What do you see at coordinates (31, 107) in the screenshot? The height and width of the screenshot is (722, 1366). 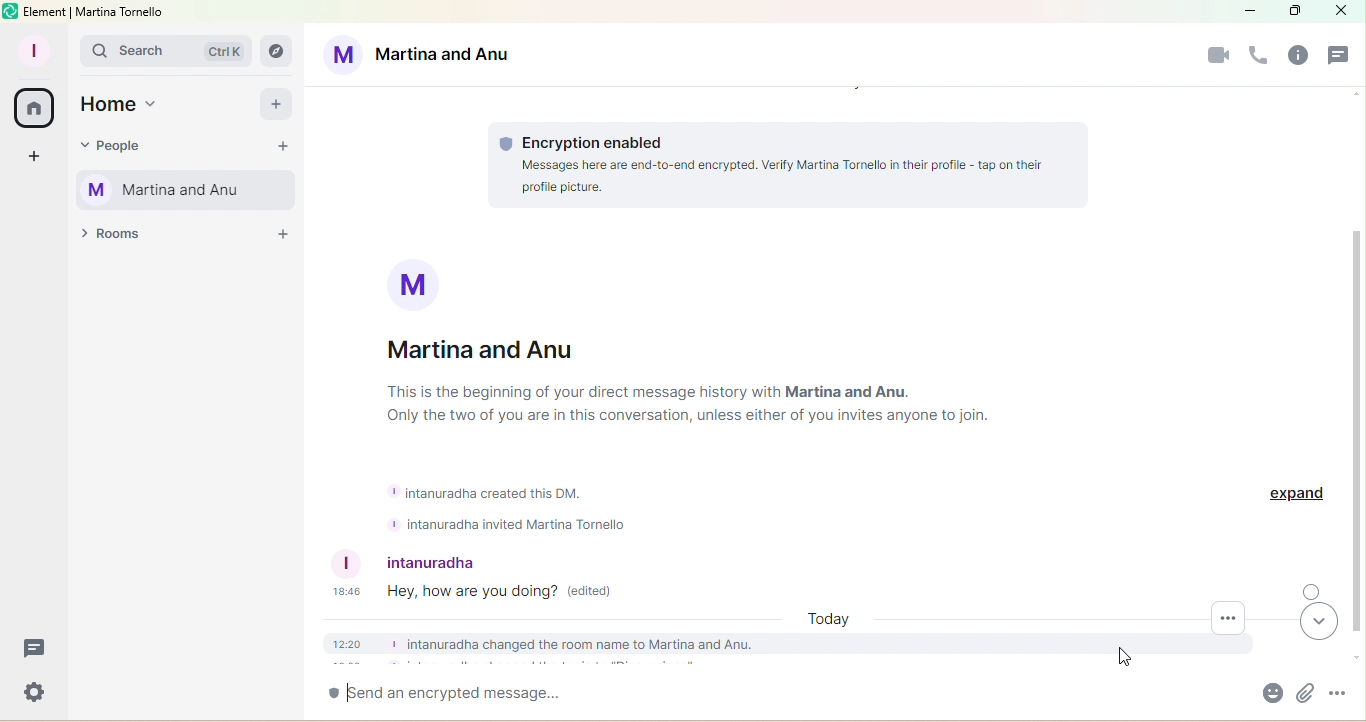 I see `Home` at bounding box center [31, 107].